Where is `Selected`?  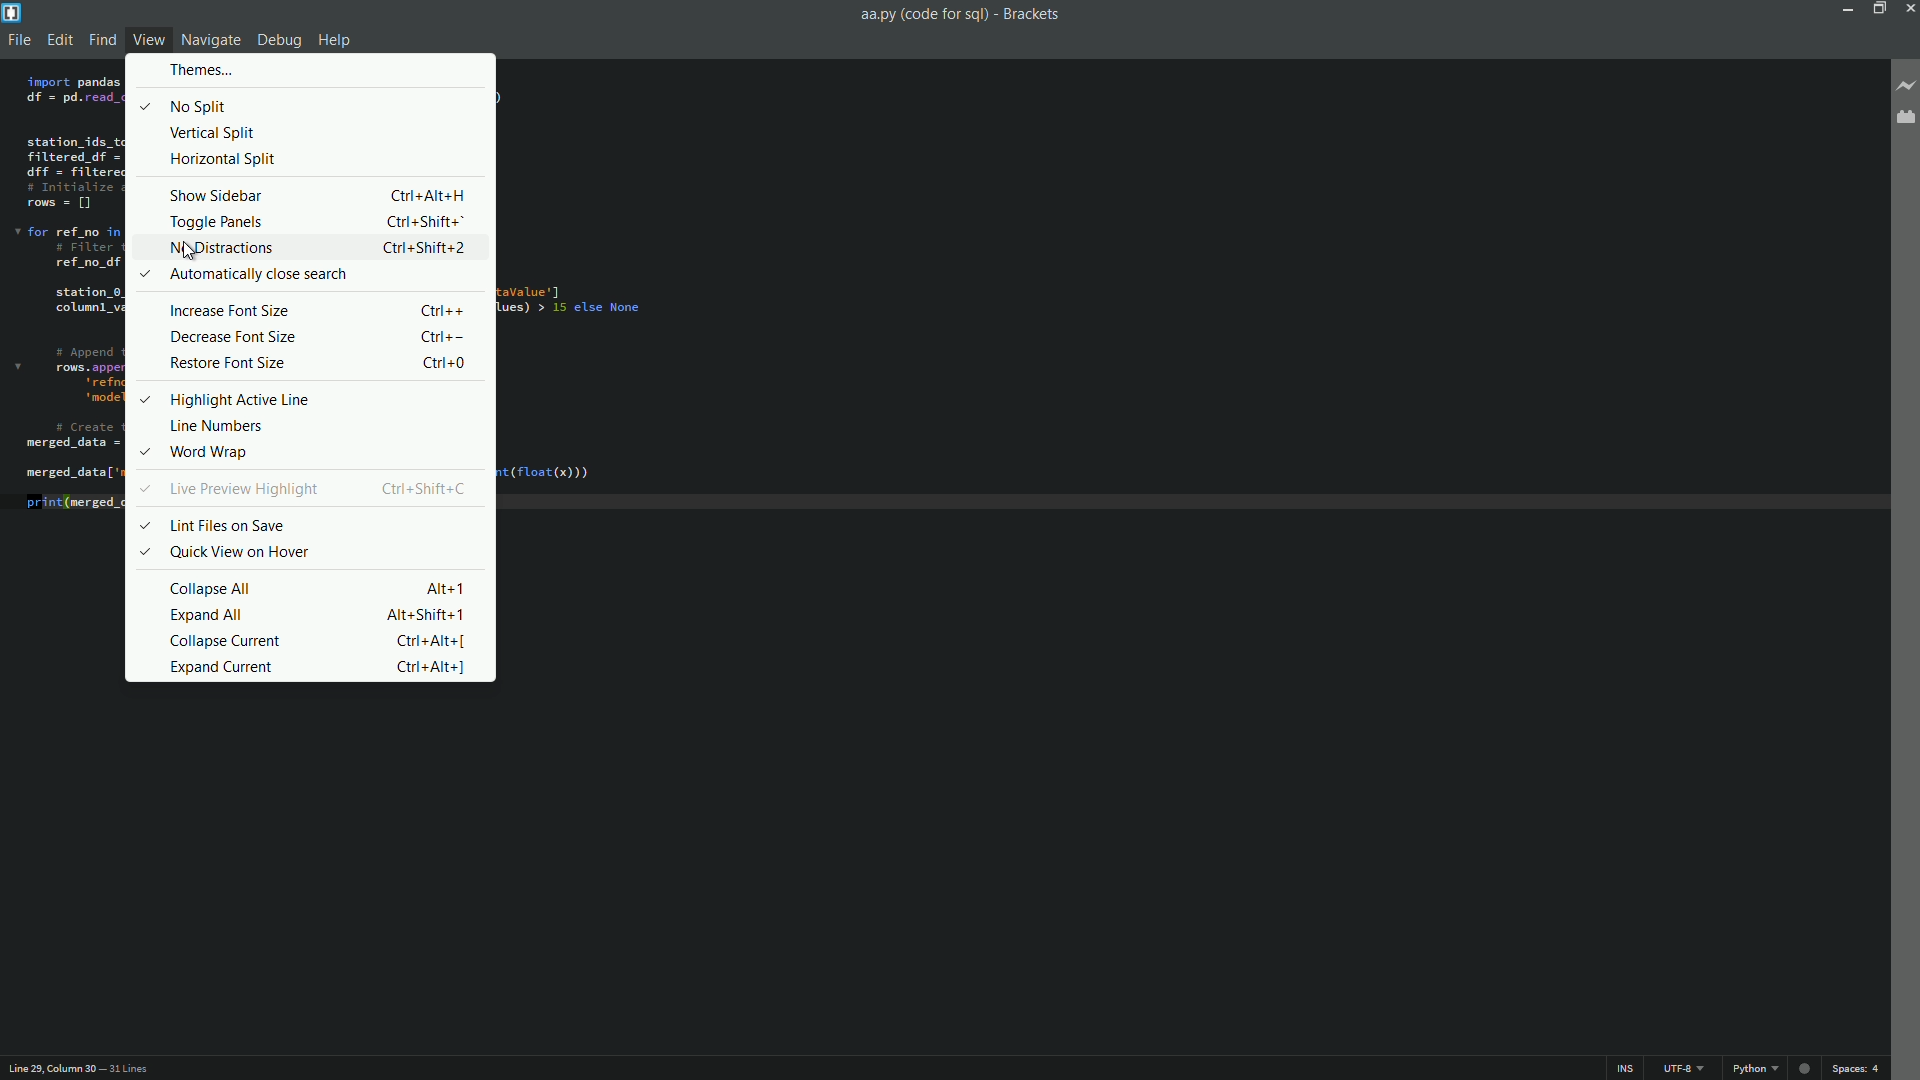
Selected is located at coordinates (148, 108).